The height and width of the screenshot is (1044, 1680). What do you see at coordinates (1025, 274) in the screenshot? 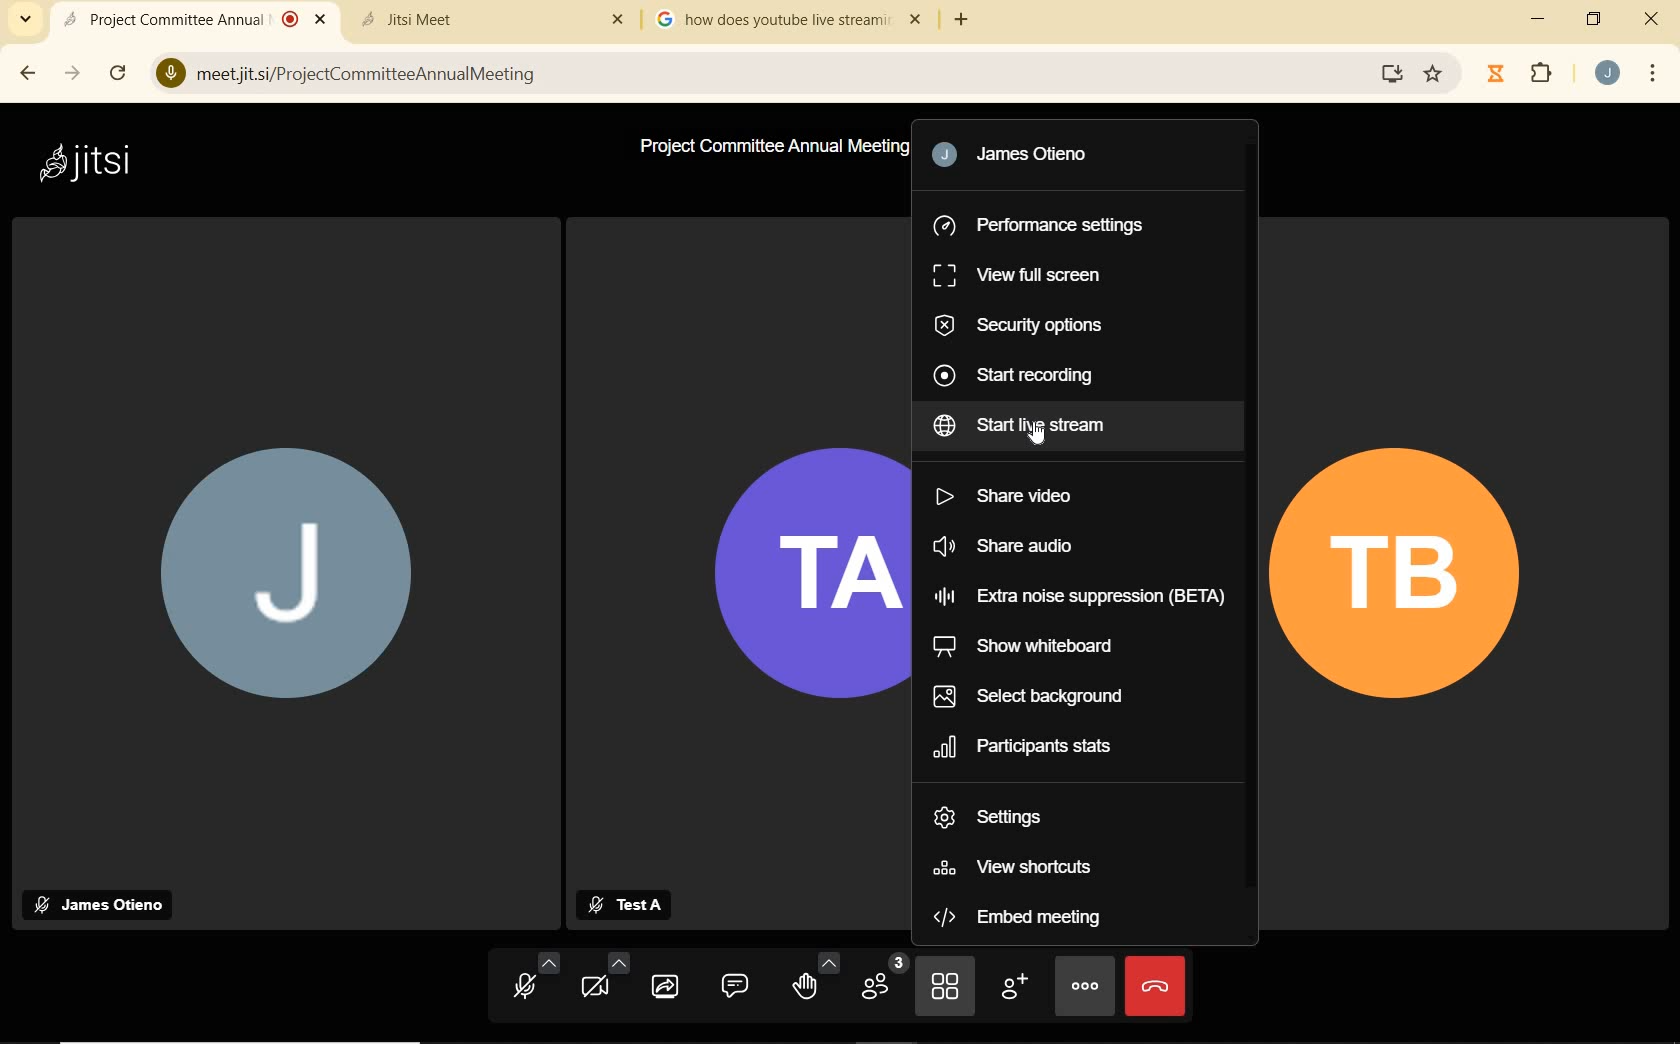
I see `view full screen` at bounding box center [1025, 274].